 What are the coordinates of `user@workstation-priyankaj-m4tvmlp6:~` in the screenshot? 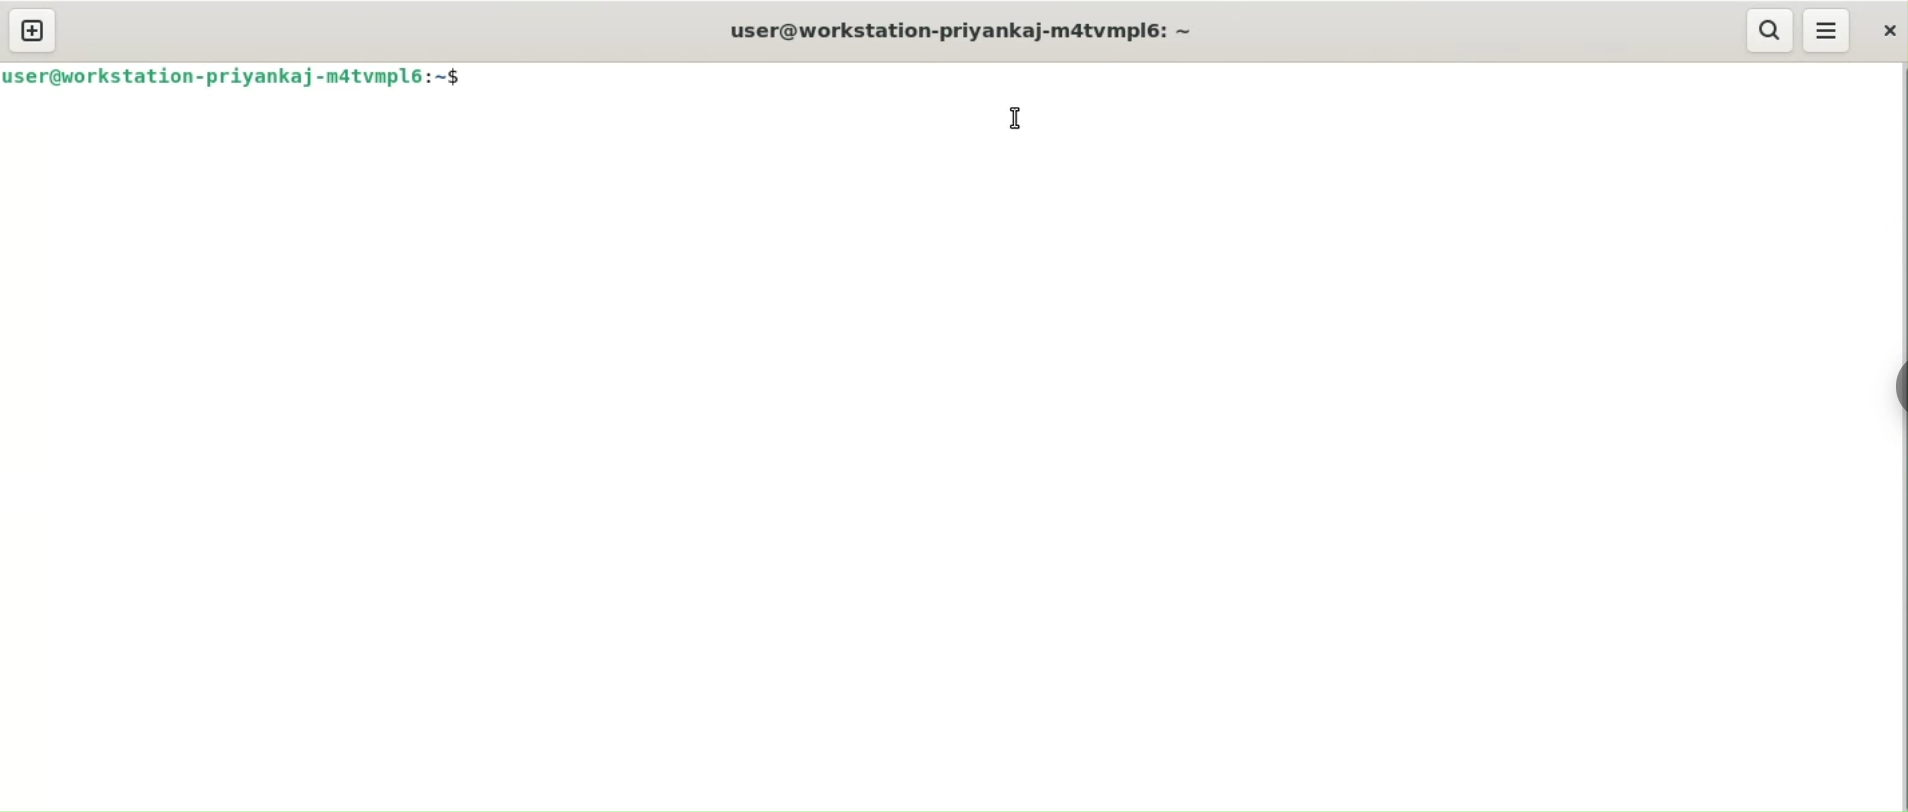 It's located at (958, 30).